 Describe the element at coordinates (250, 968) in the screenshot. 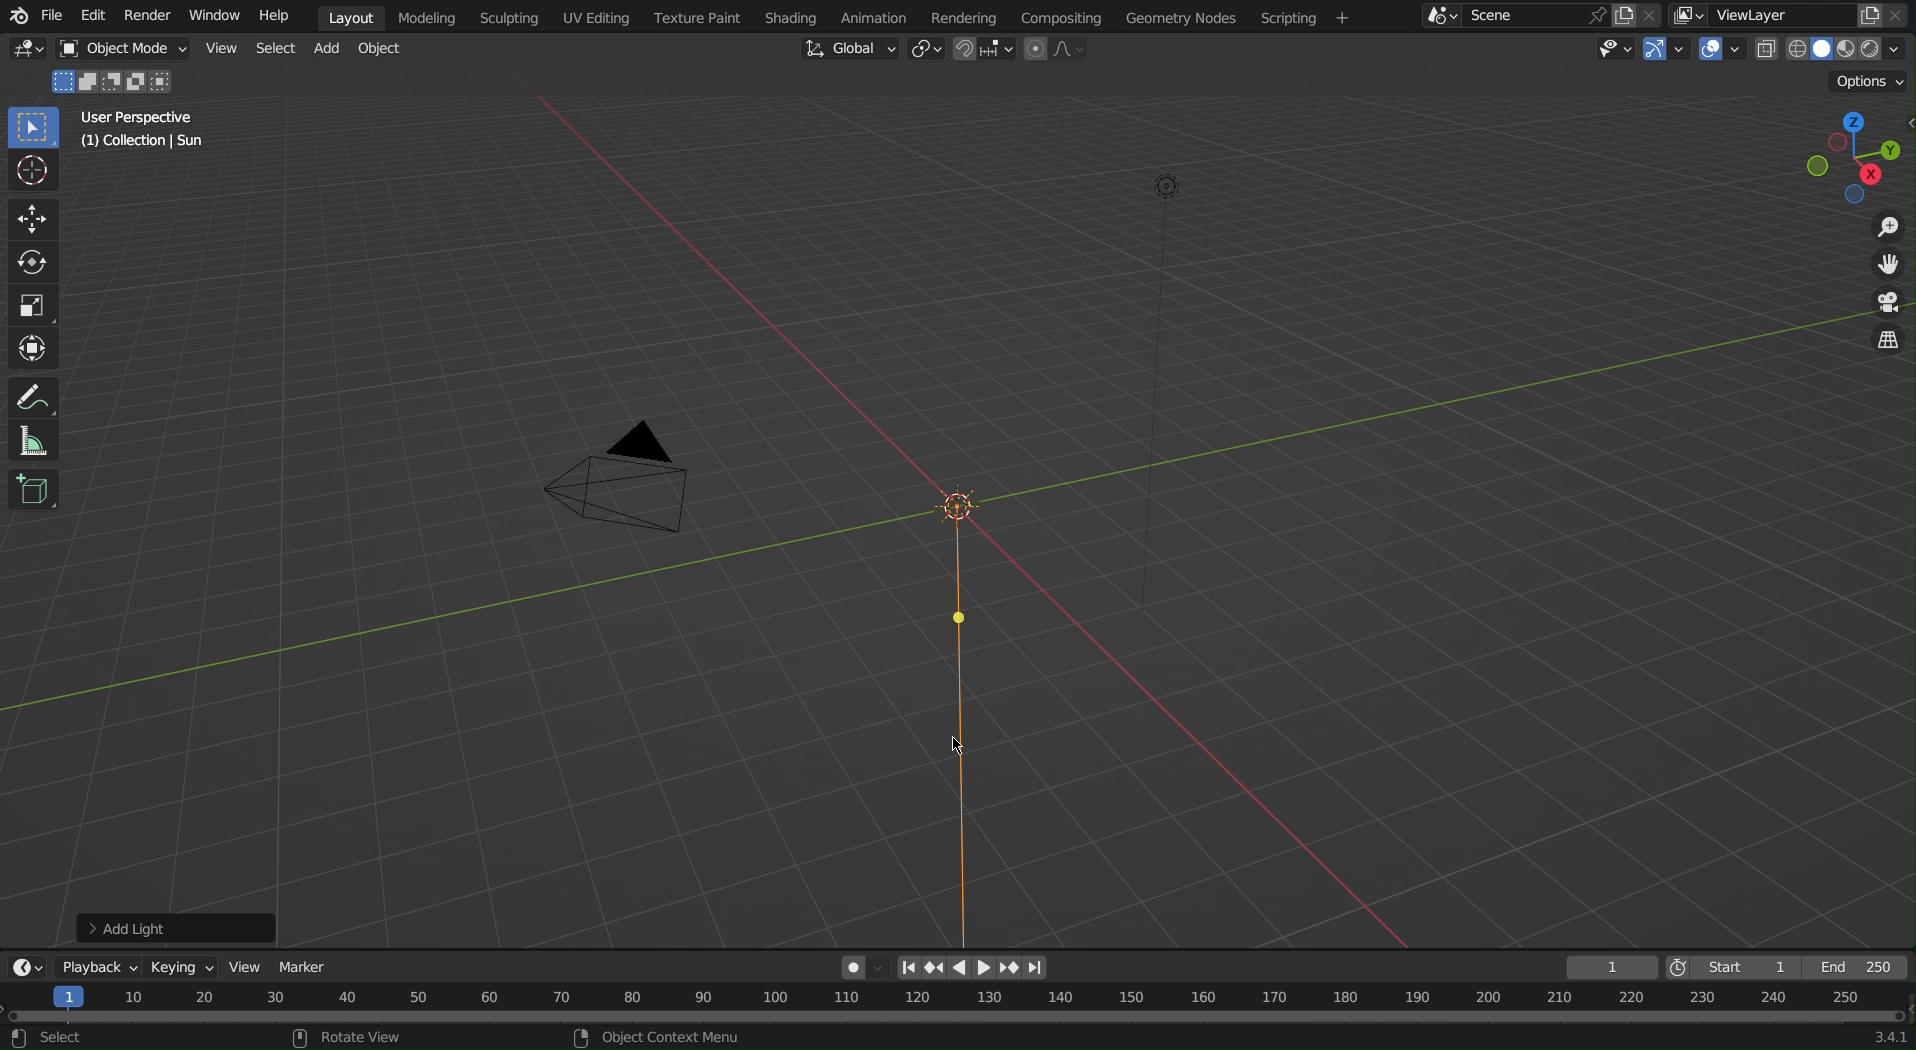

I see `View` at that location.